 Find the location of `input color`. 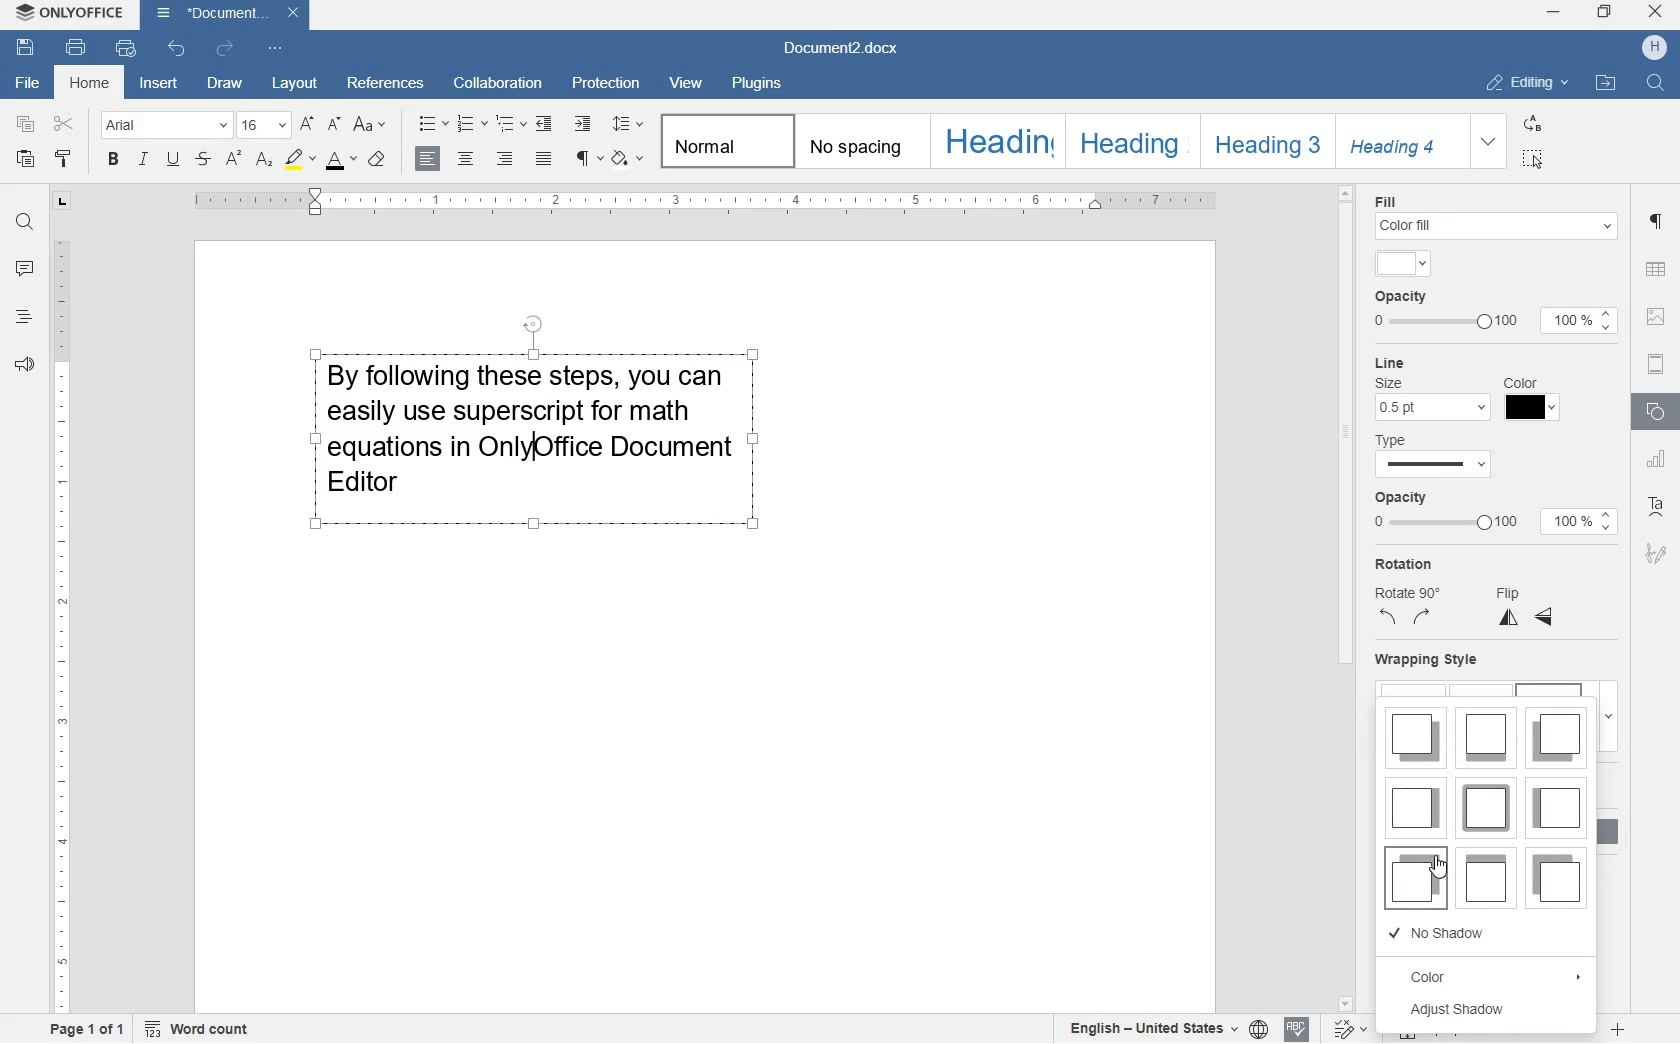

input color is located at coordinates (1402, 263).